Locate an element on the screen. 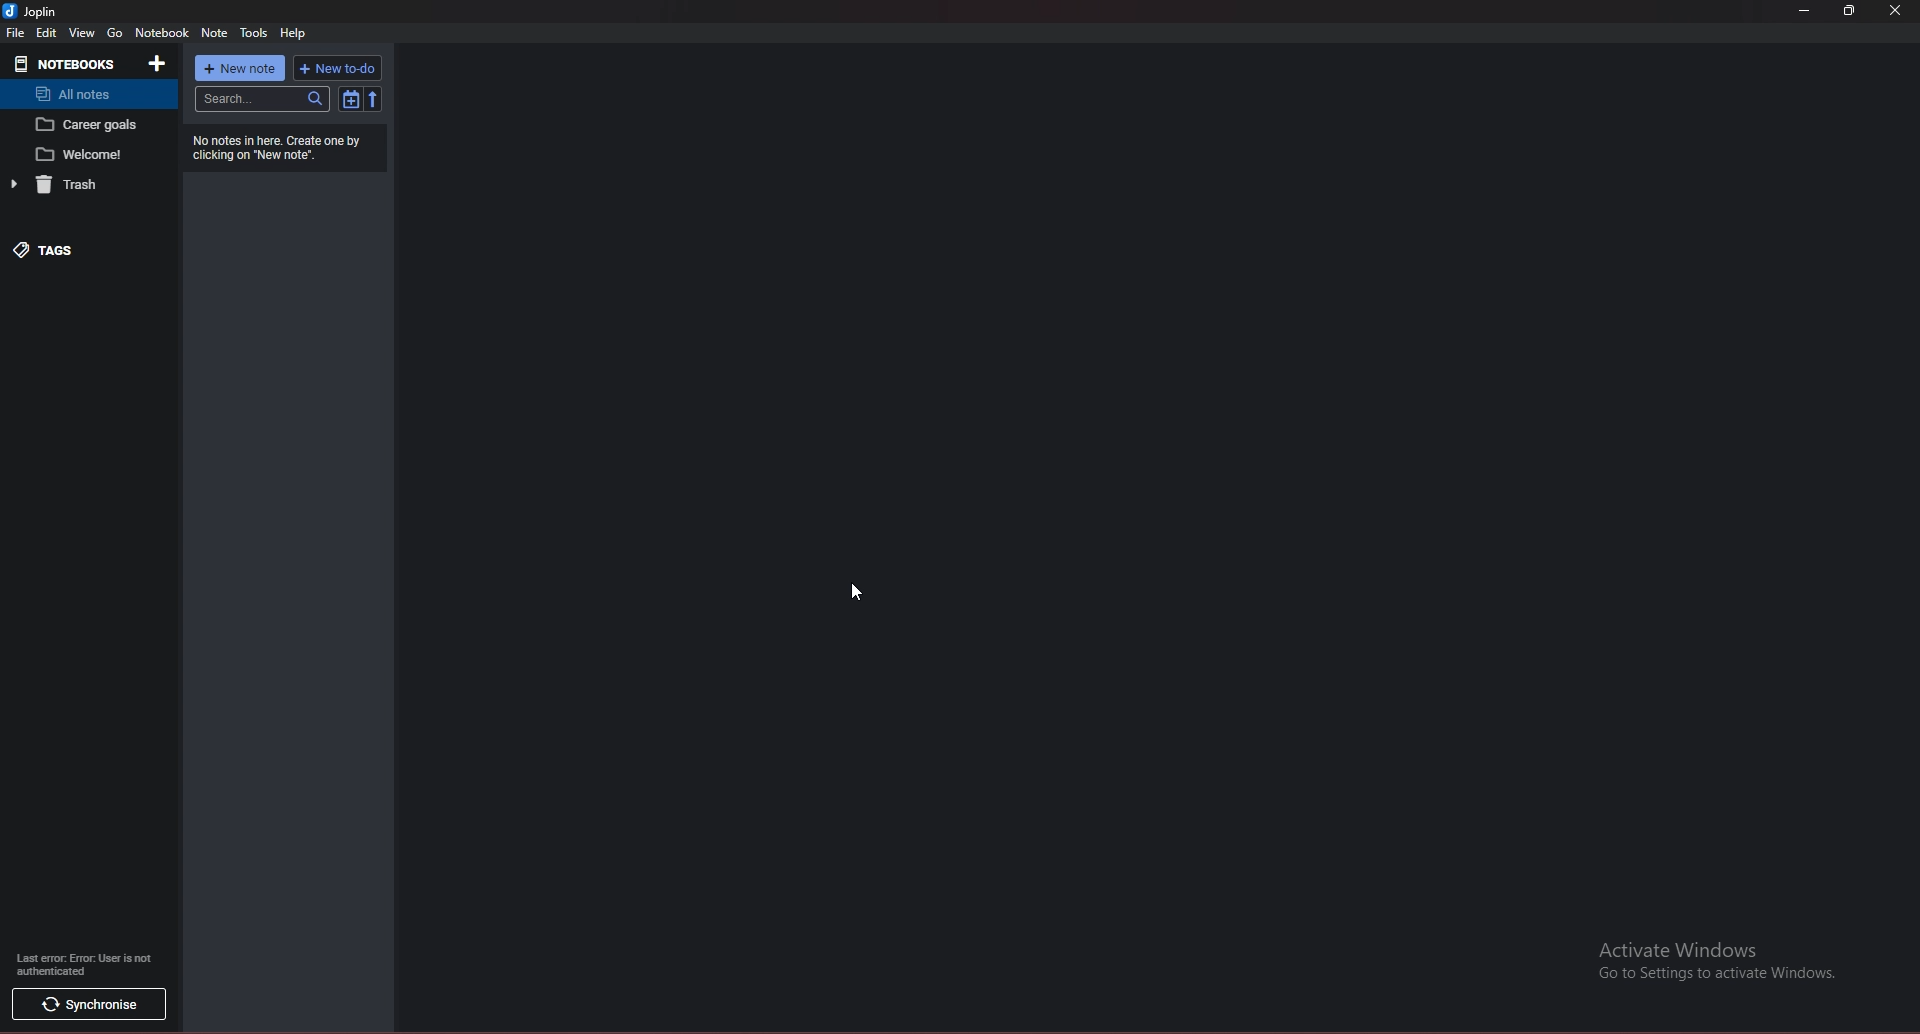 This screenshot has width=1920, height=1034. all notes is located at coordinates (84, 94).